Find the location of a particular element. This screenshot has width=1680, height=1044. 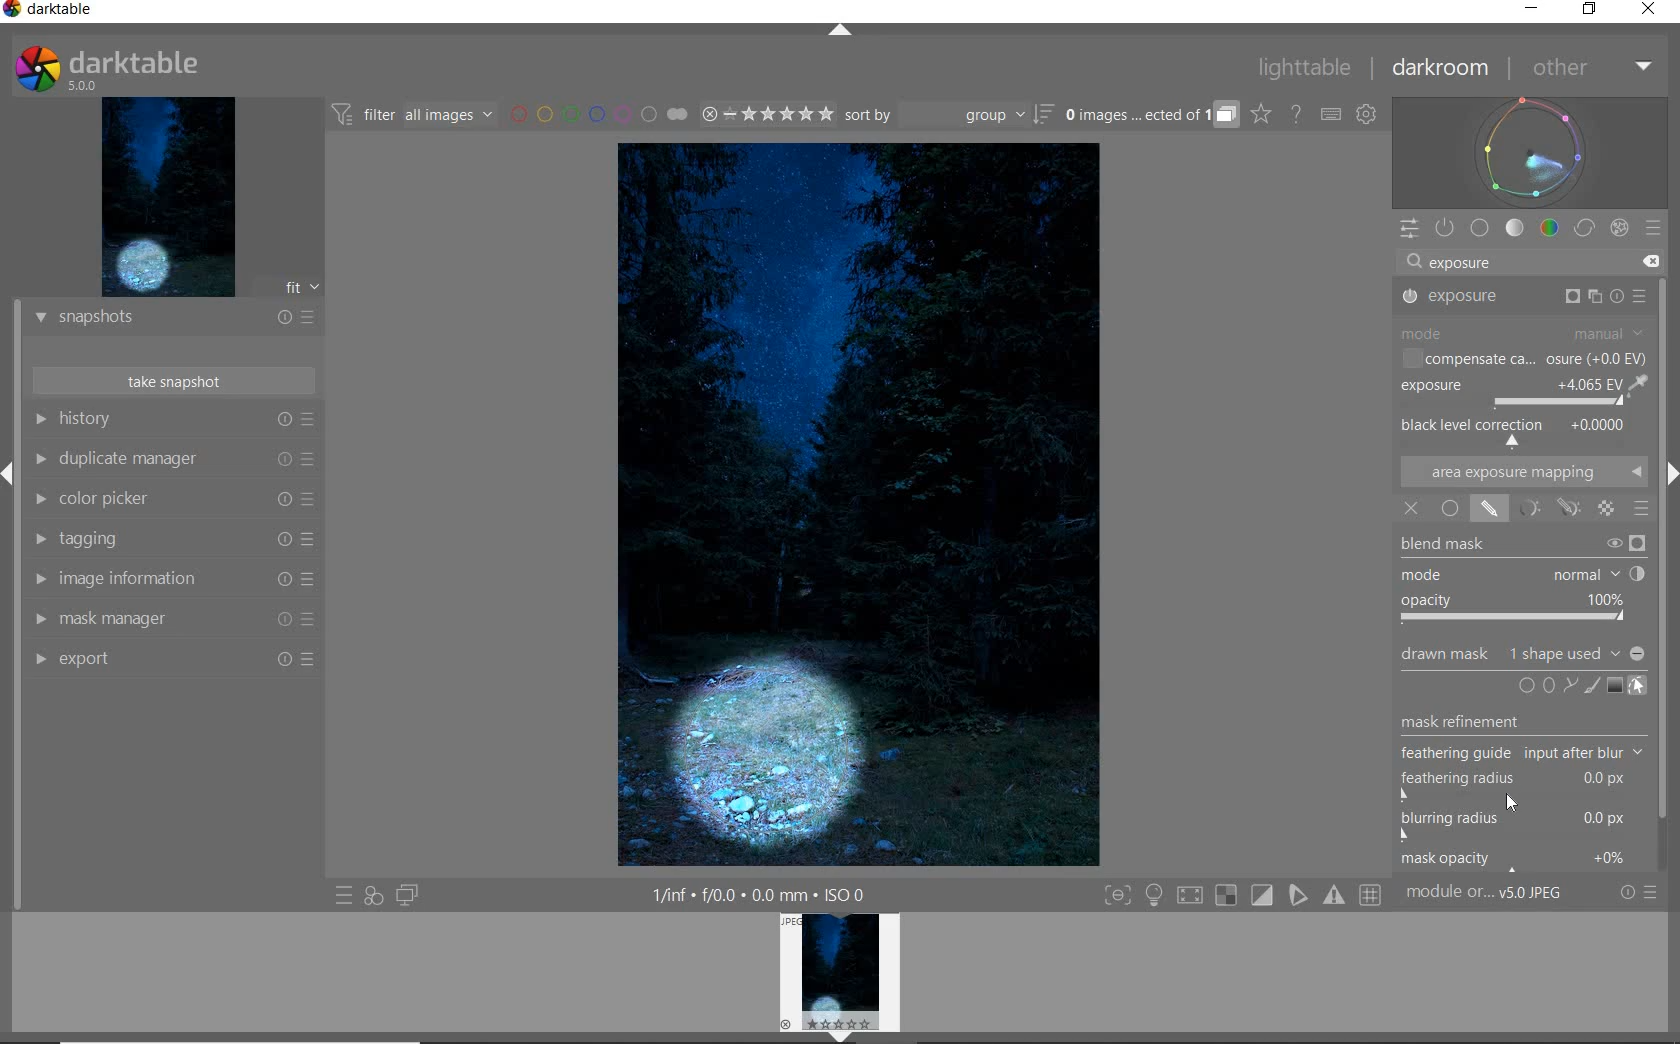

TONE is located at coordinates (1514, 229).